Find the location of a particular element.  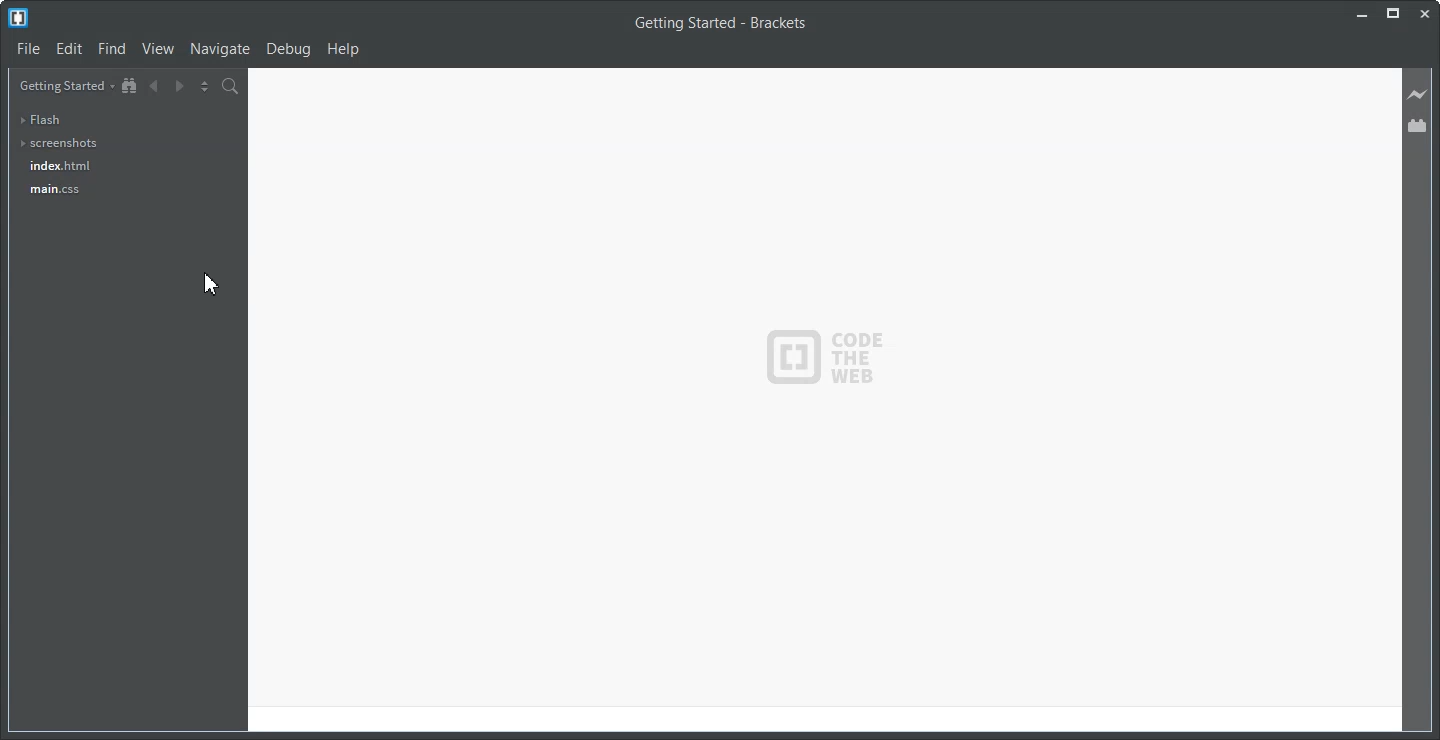

Minimize is located at coordinates (1360, 14).